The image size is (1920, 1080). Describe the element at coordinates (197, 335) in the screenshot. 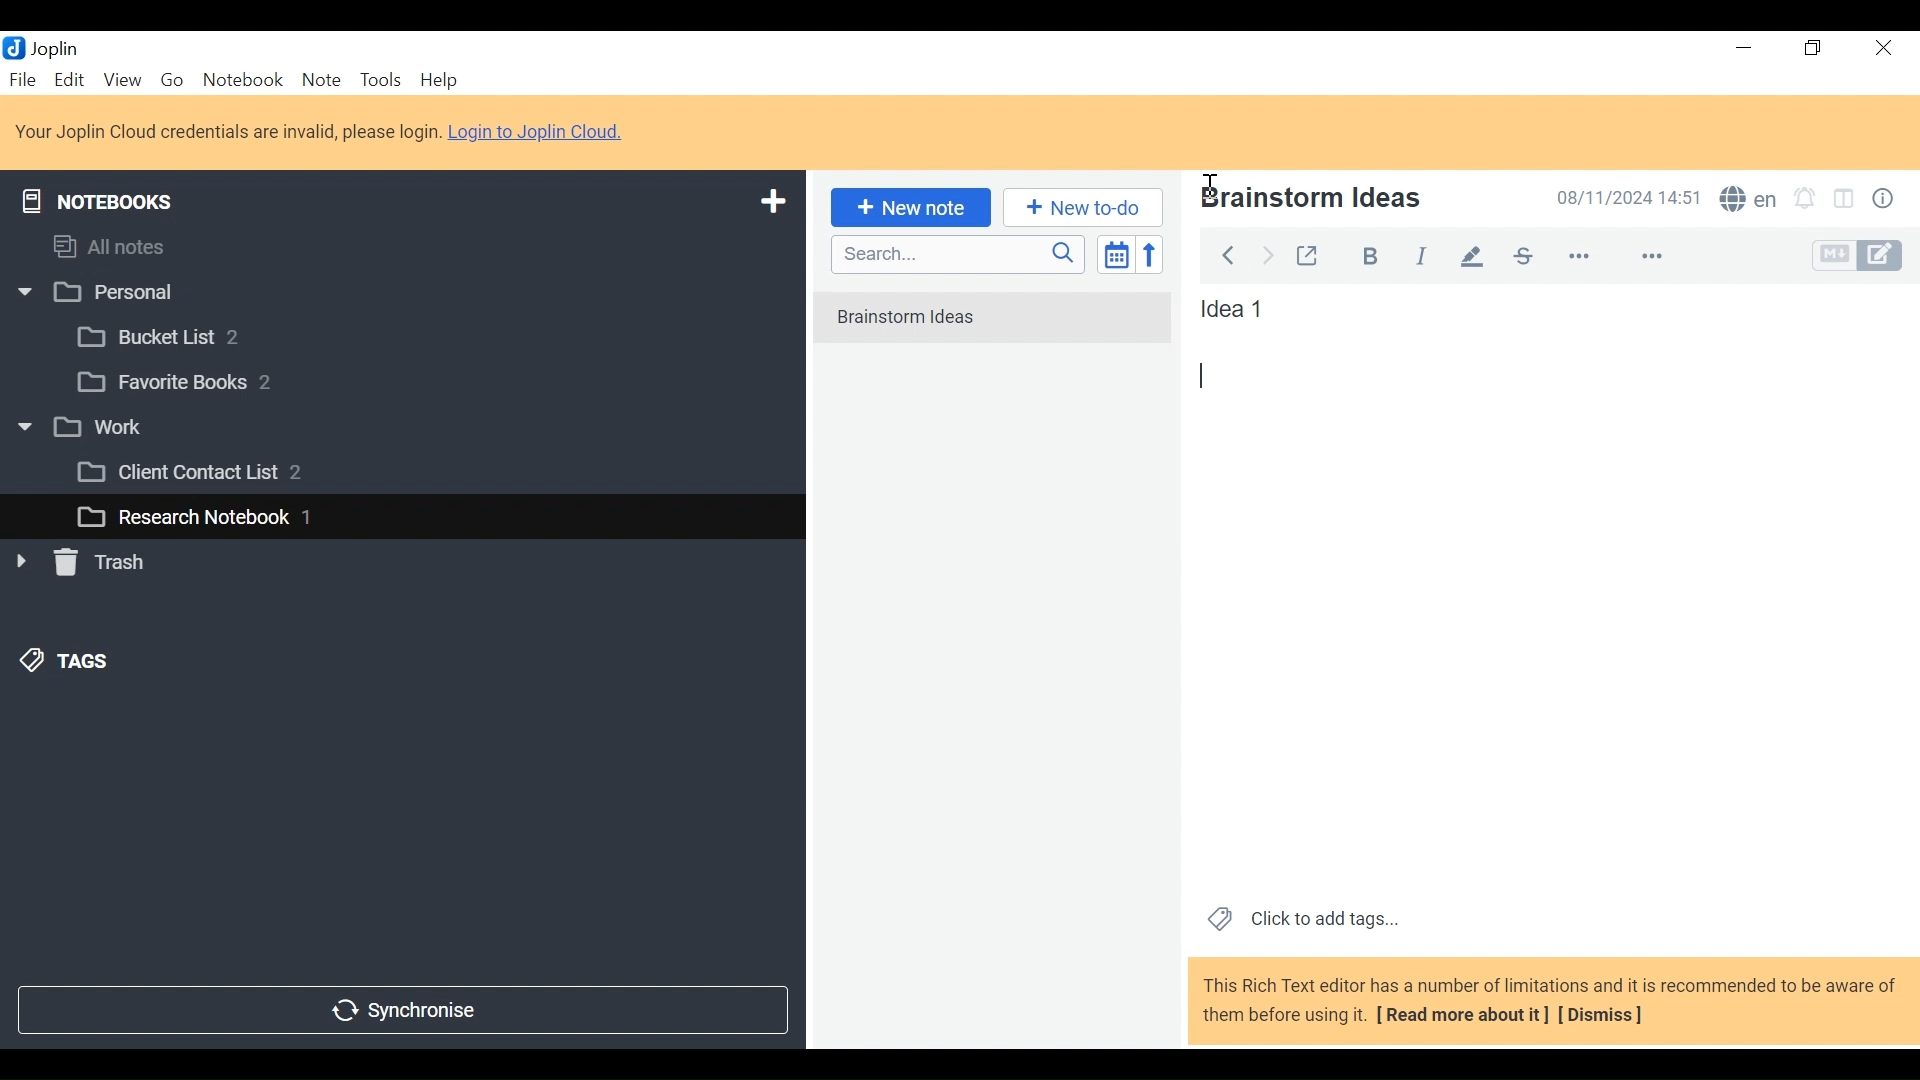

I see `[3 Bucket List 2` at that location.